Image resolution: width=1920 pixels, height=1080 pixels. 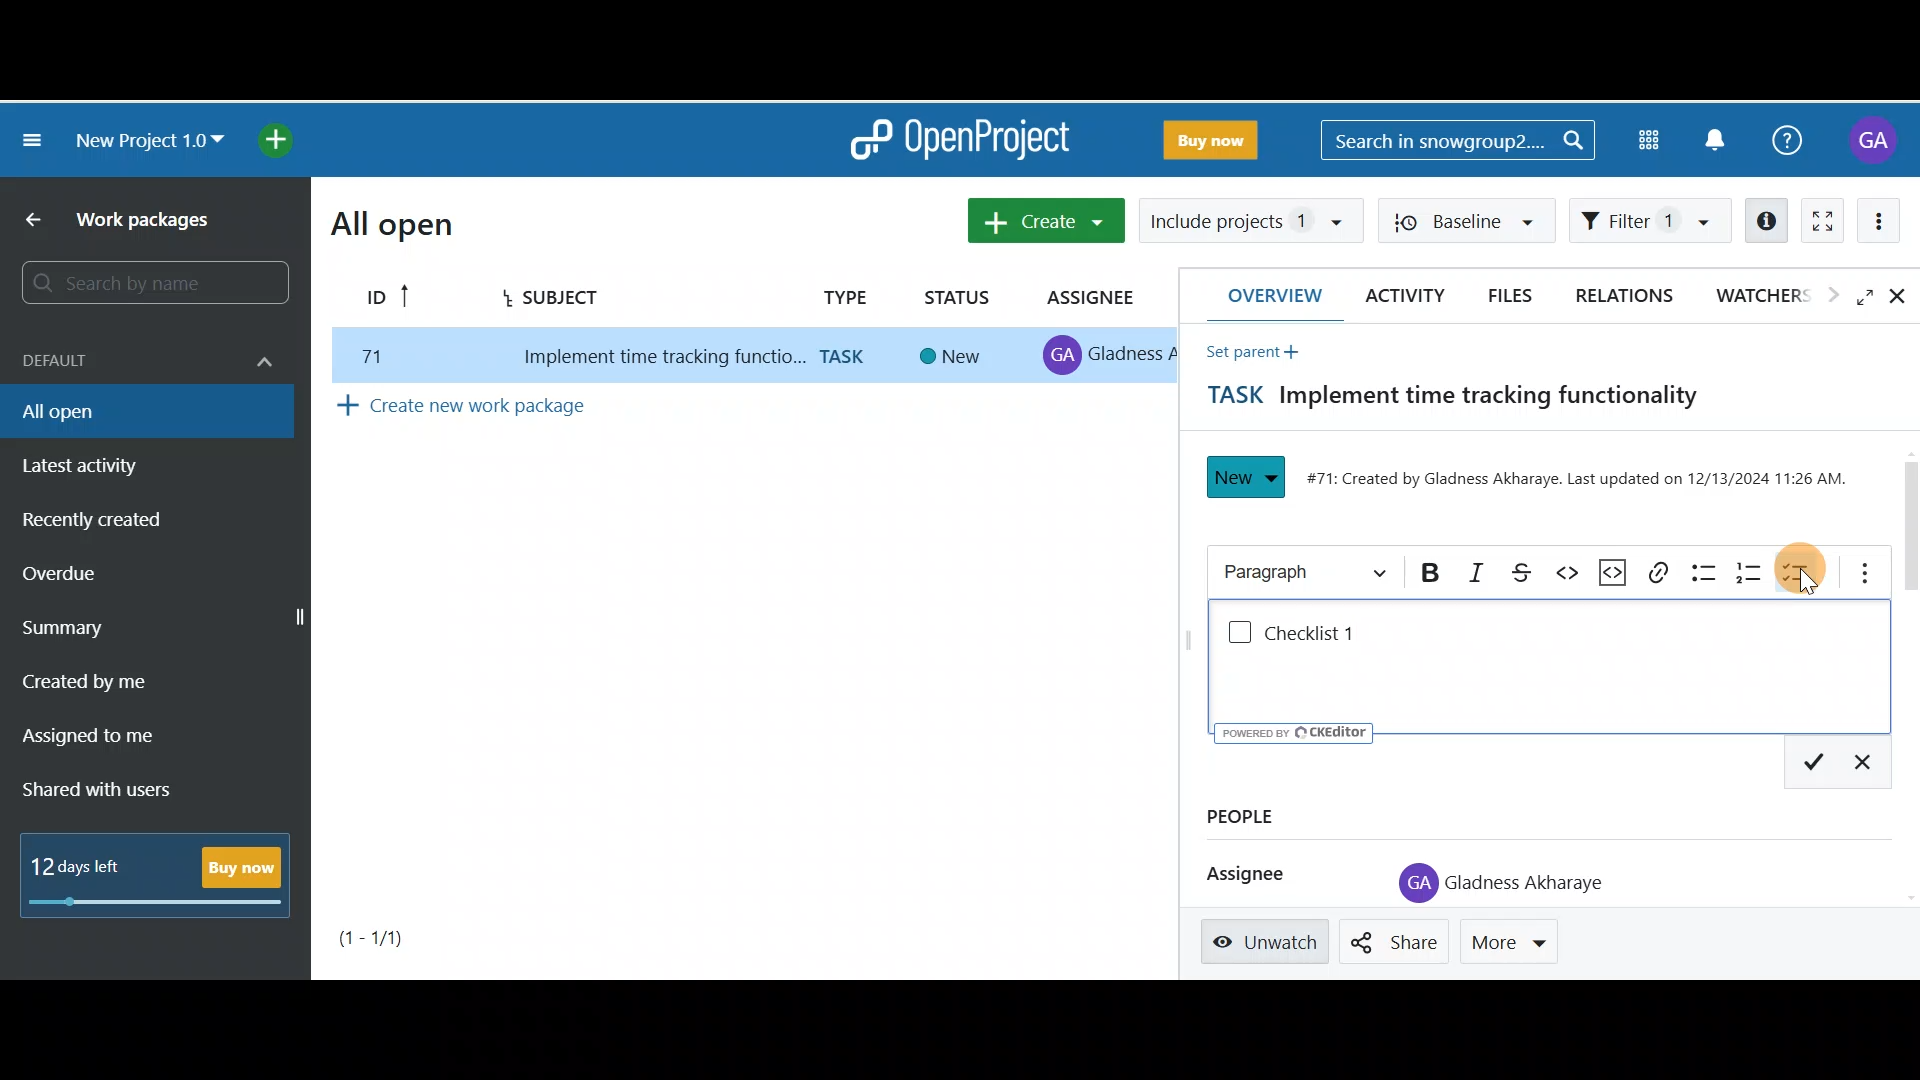 I want to click on 12 days left, so click(x=81, y=867).